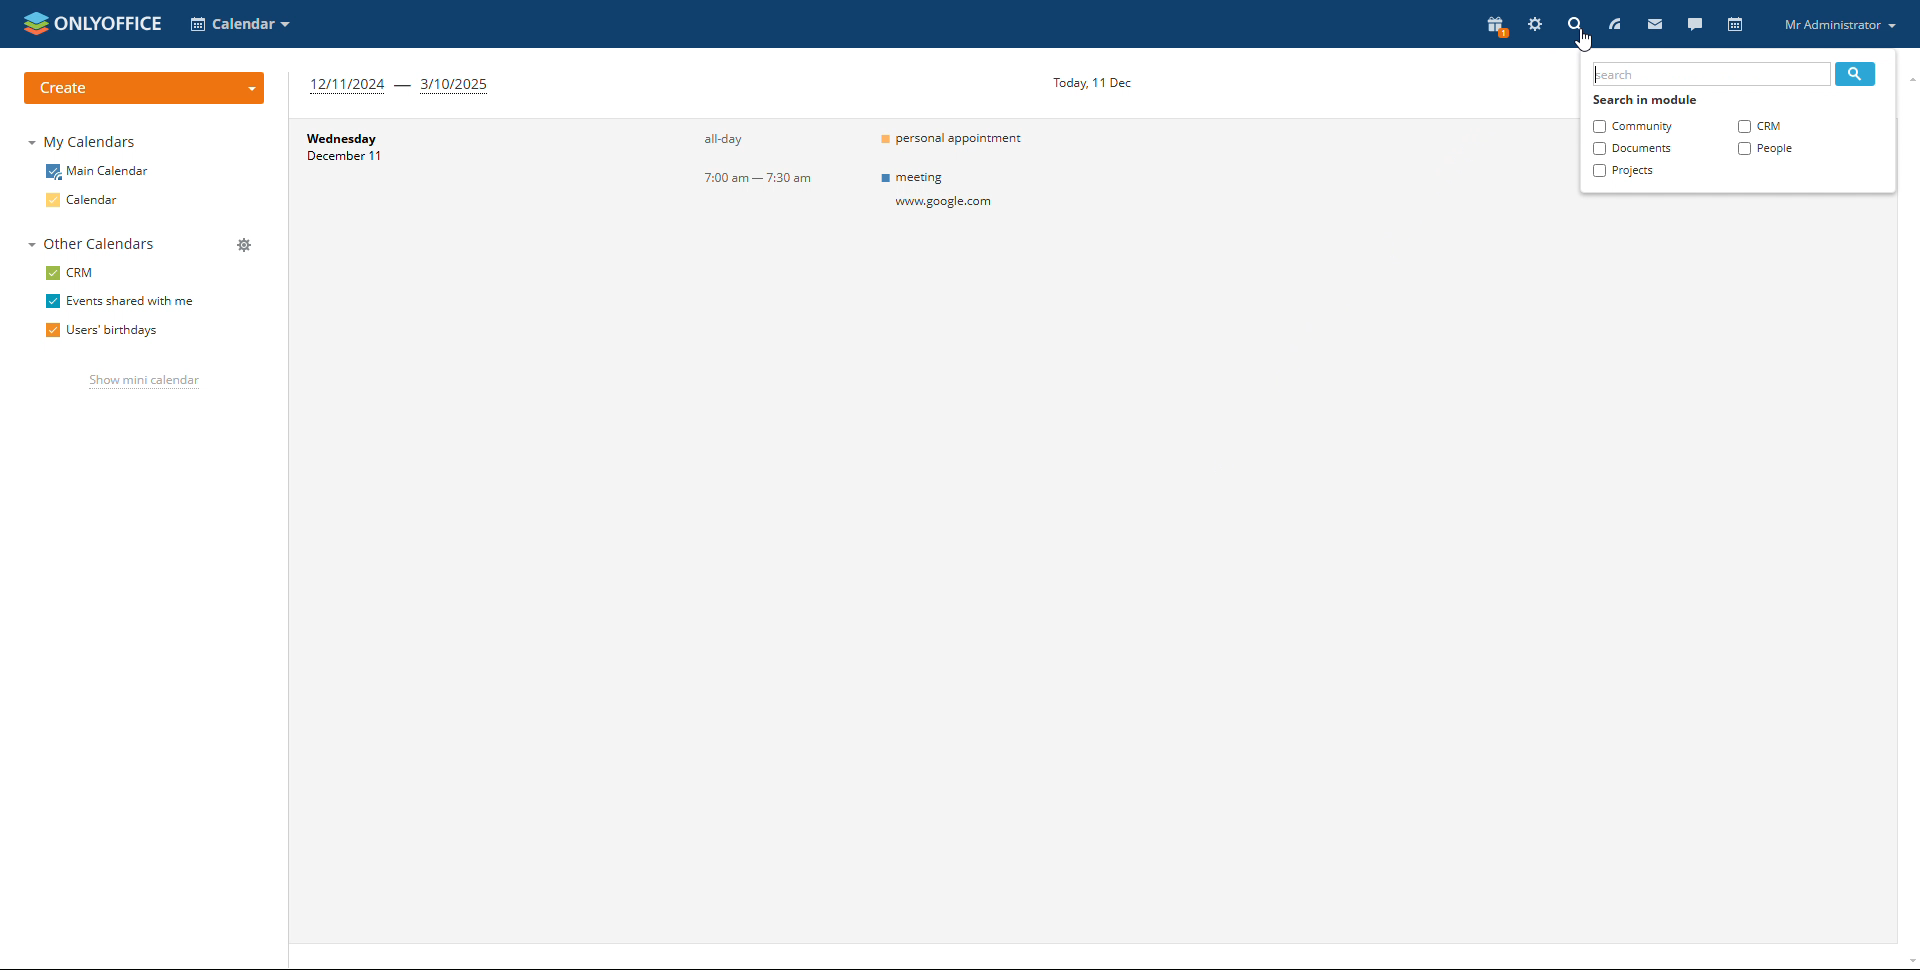 Image resolution: width=1920 pixels, height=970 pixels. Describe the element at coordinates (1574, 24) in the screenshot. I see `search` at that location.